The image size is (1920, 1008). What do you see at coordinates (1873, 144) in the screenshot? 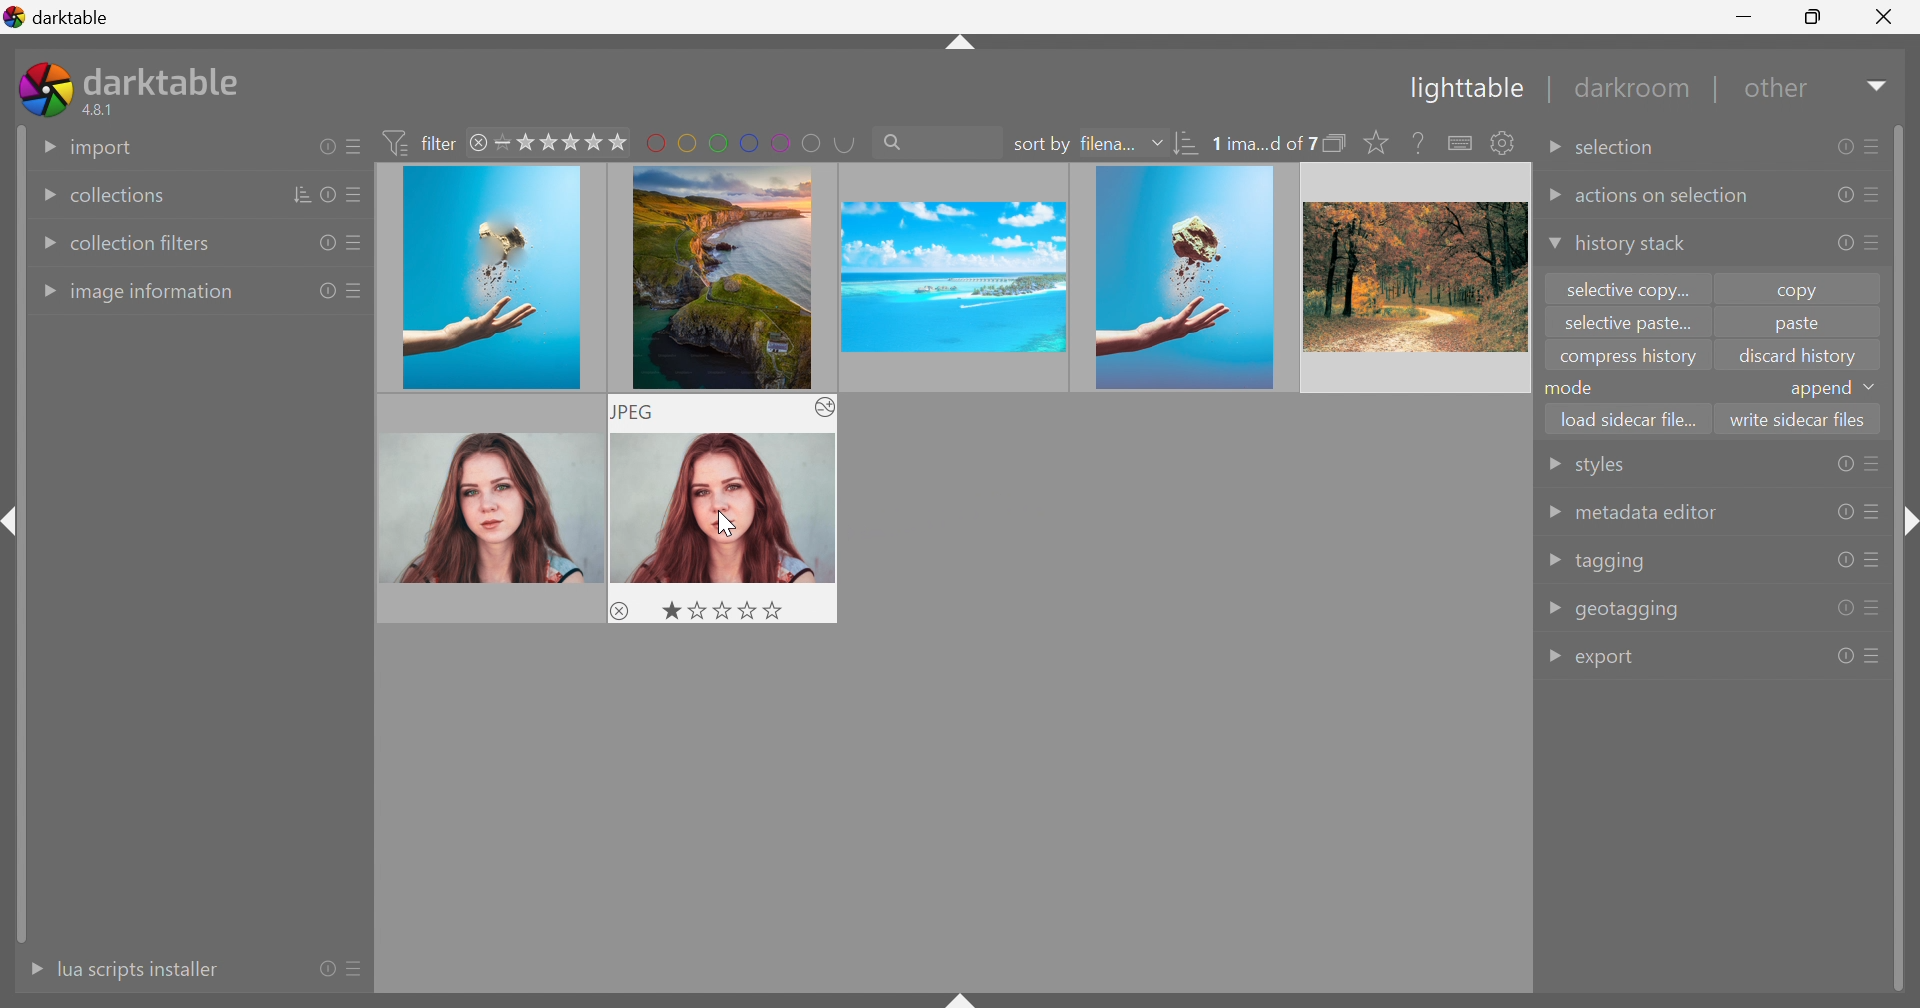
I see `presets` at bounding box center [1873, 144].